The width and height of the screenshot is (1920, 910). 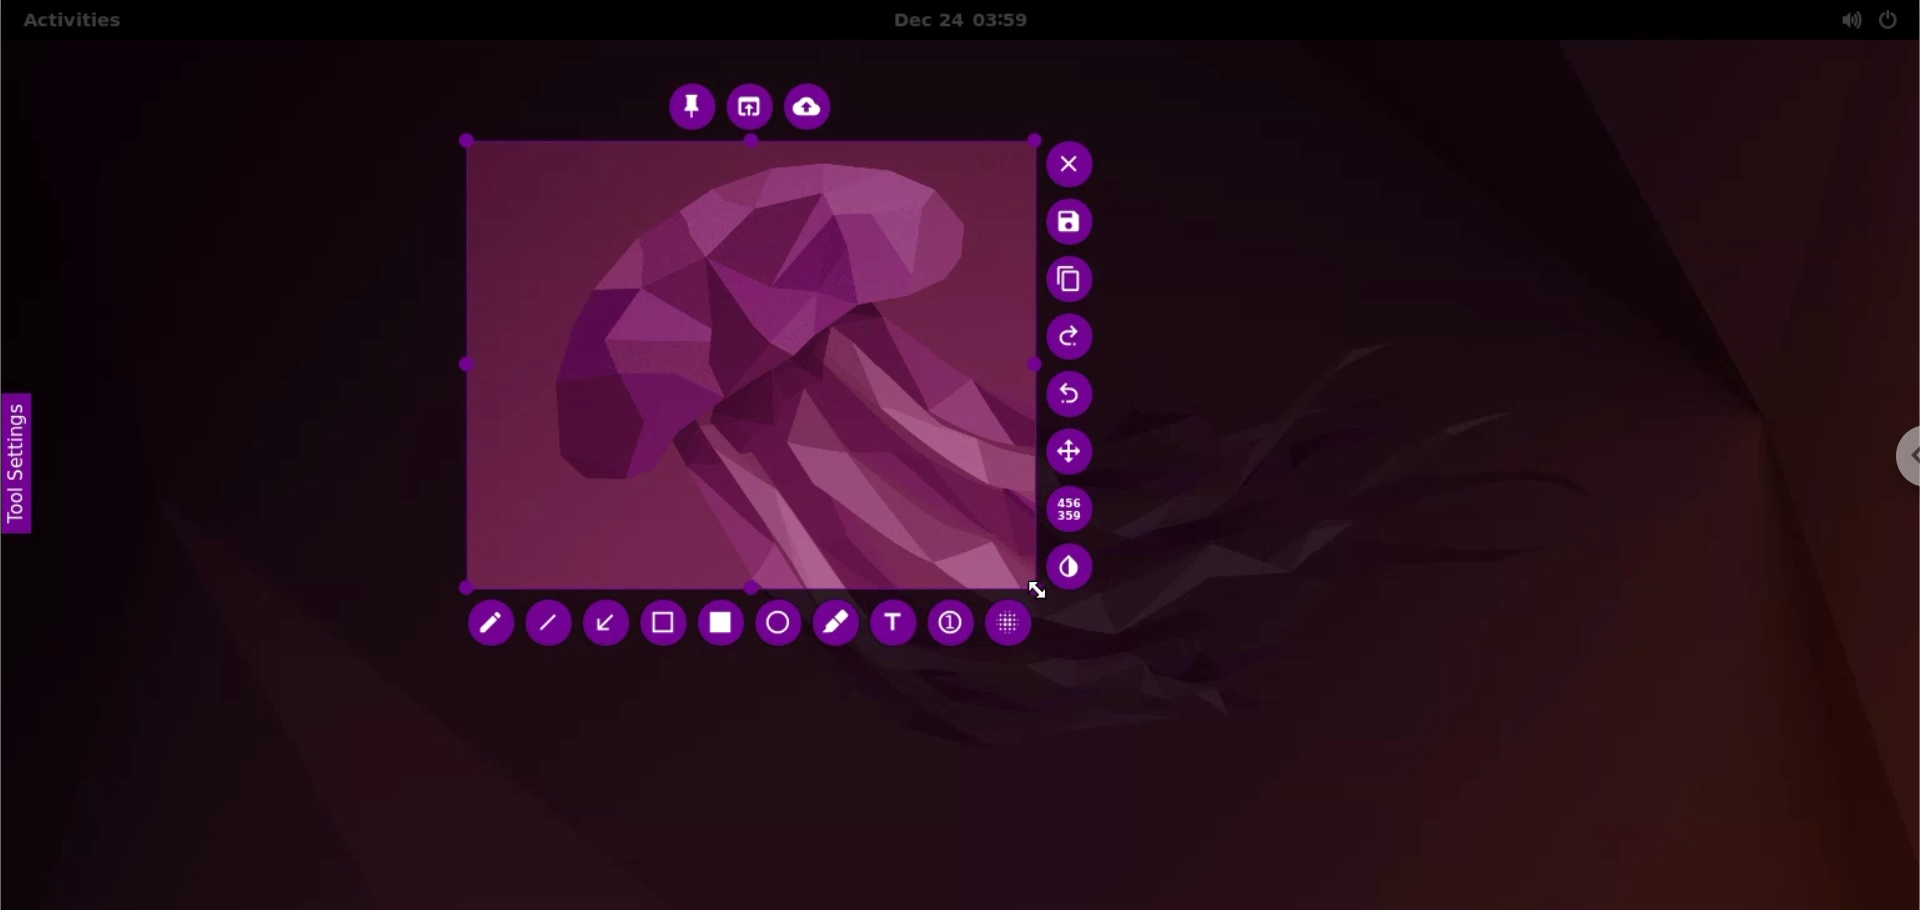 What do you see at coordinates (837, 623) in the screenshot?
I see `marker` at bounding box center [837, 623].